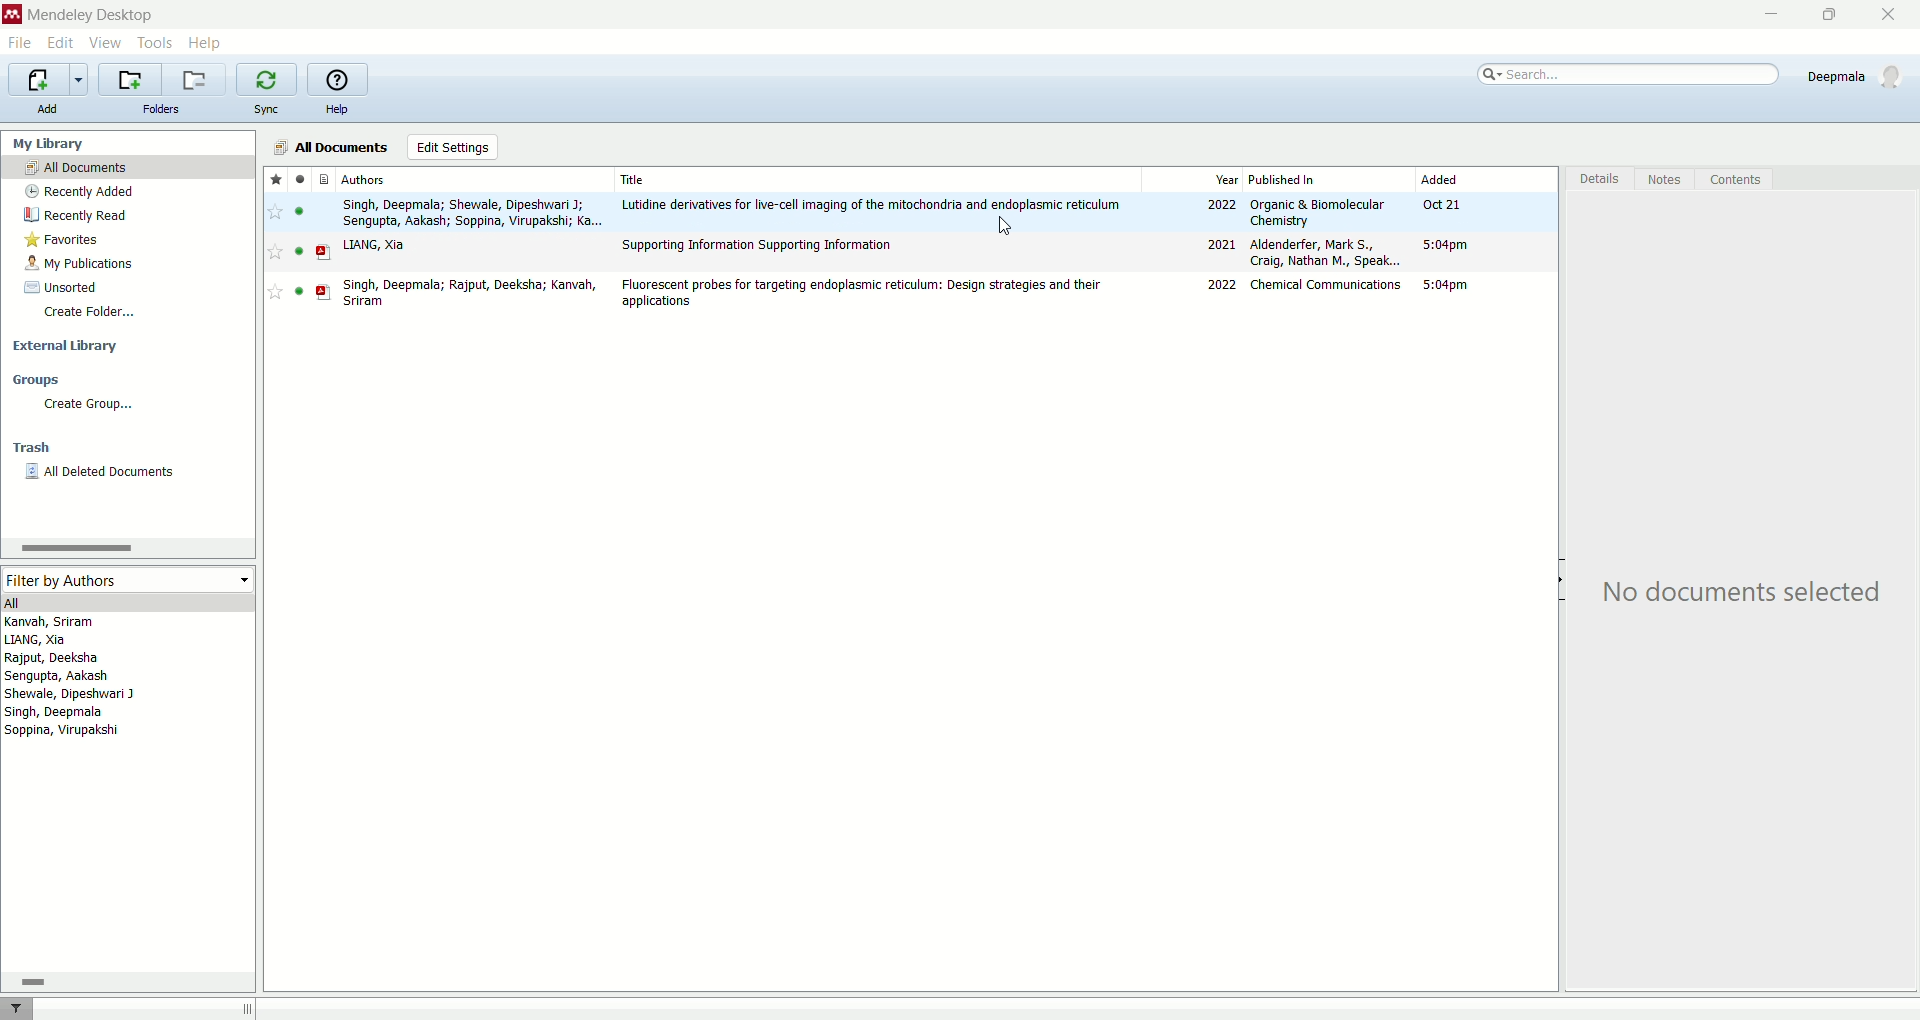 Image resolution: width=1920 pixels, height=1020 pixels. What do you see at coordinates (1326, 252) in the screenshot?
I see `aldenderfer, Mark S., Craig Nathan M., Speak...` at bounding box center [1326, 252].